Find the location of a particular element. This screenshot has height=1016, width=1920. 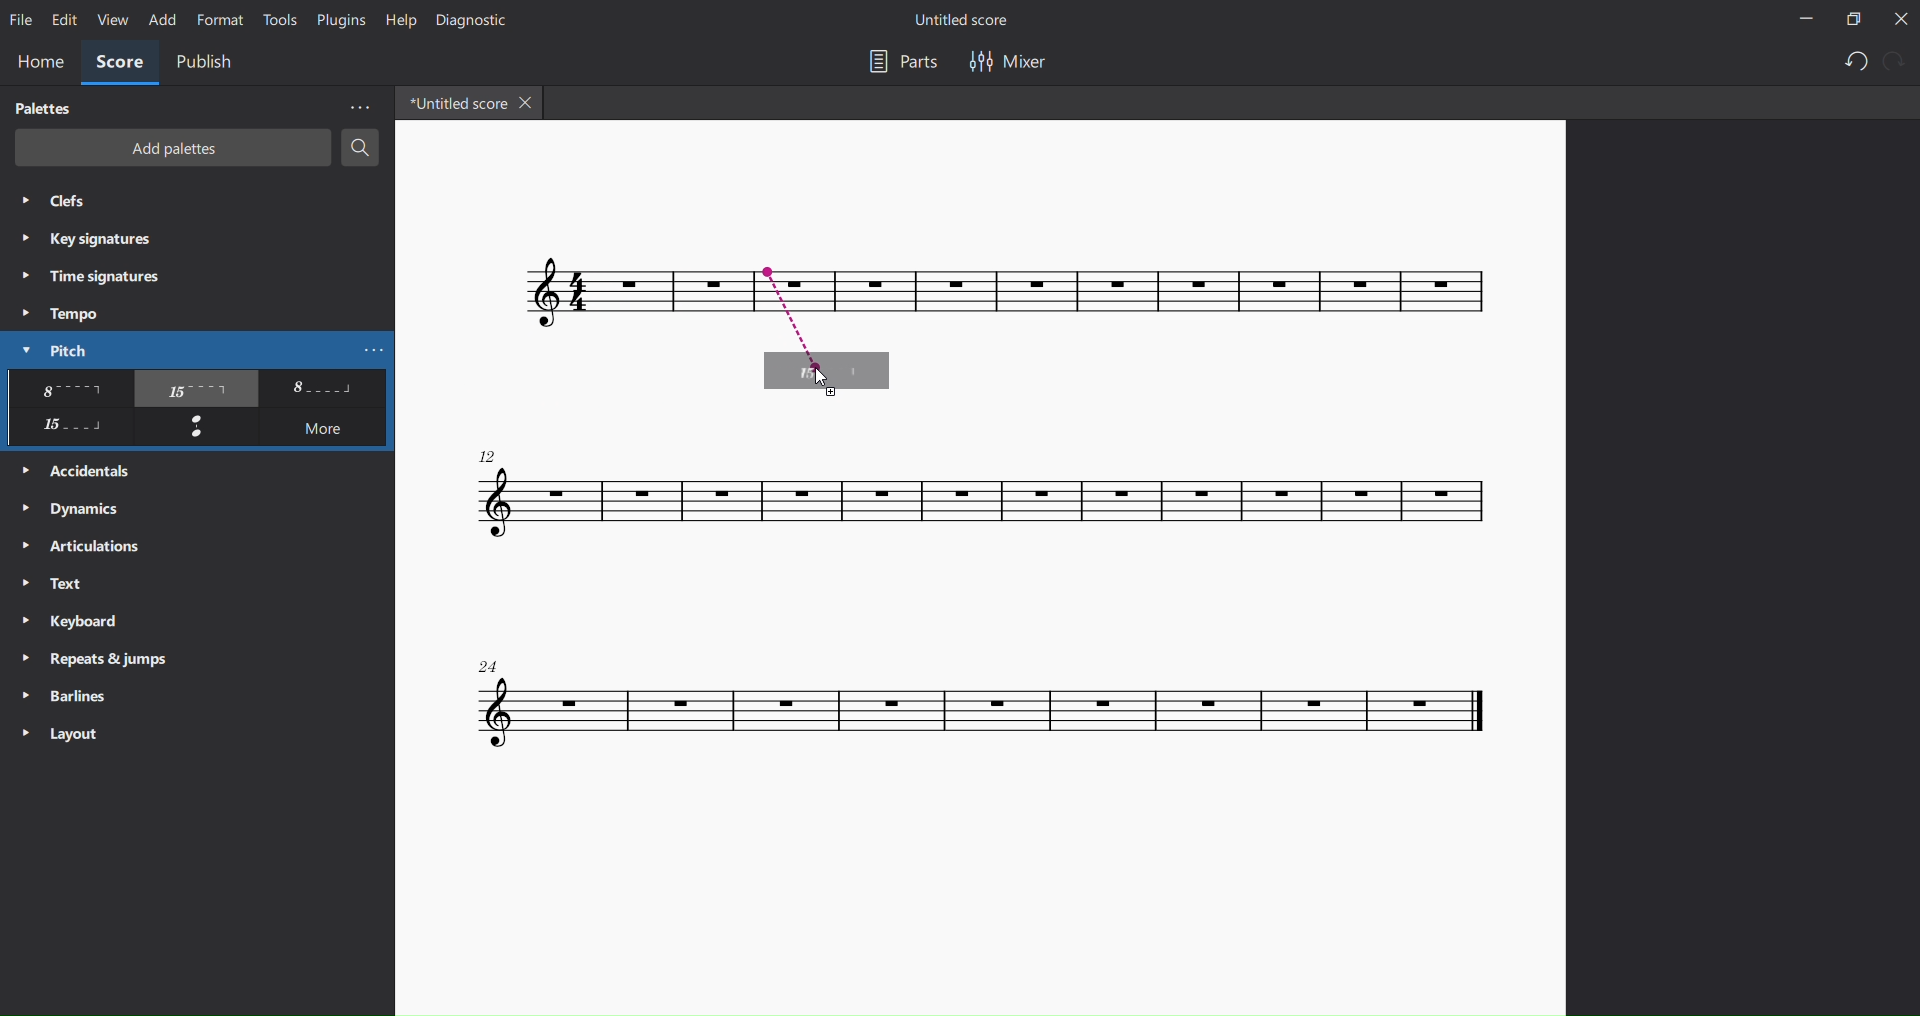

add palettes is located at coordinates (167, 148).